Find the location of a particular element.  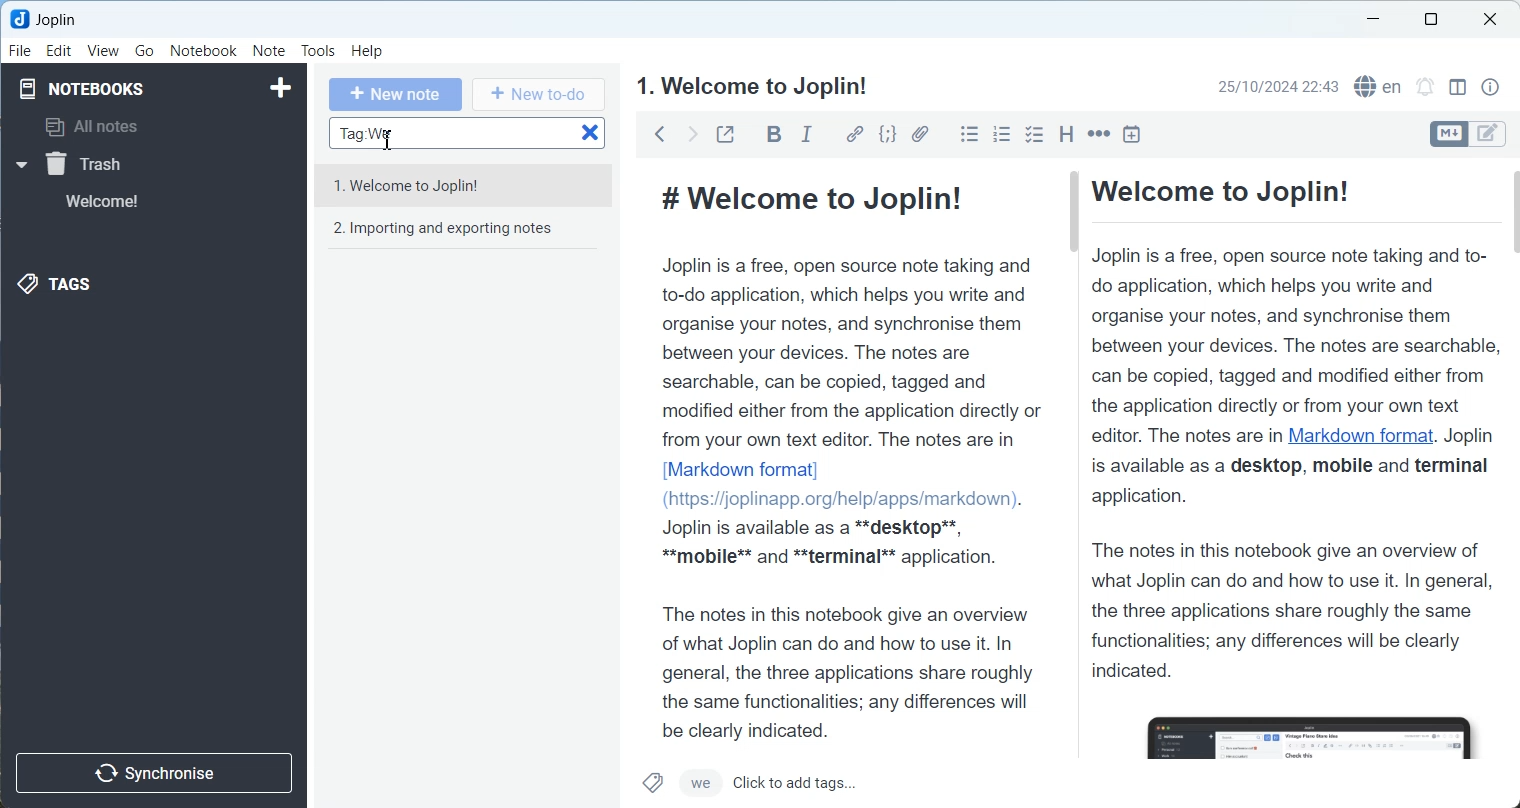

verticle scrollbar is located at coordinates (1511, 373).